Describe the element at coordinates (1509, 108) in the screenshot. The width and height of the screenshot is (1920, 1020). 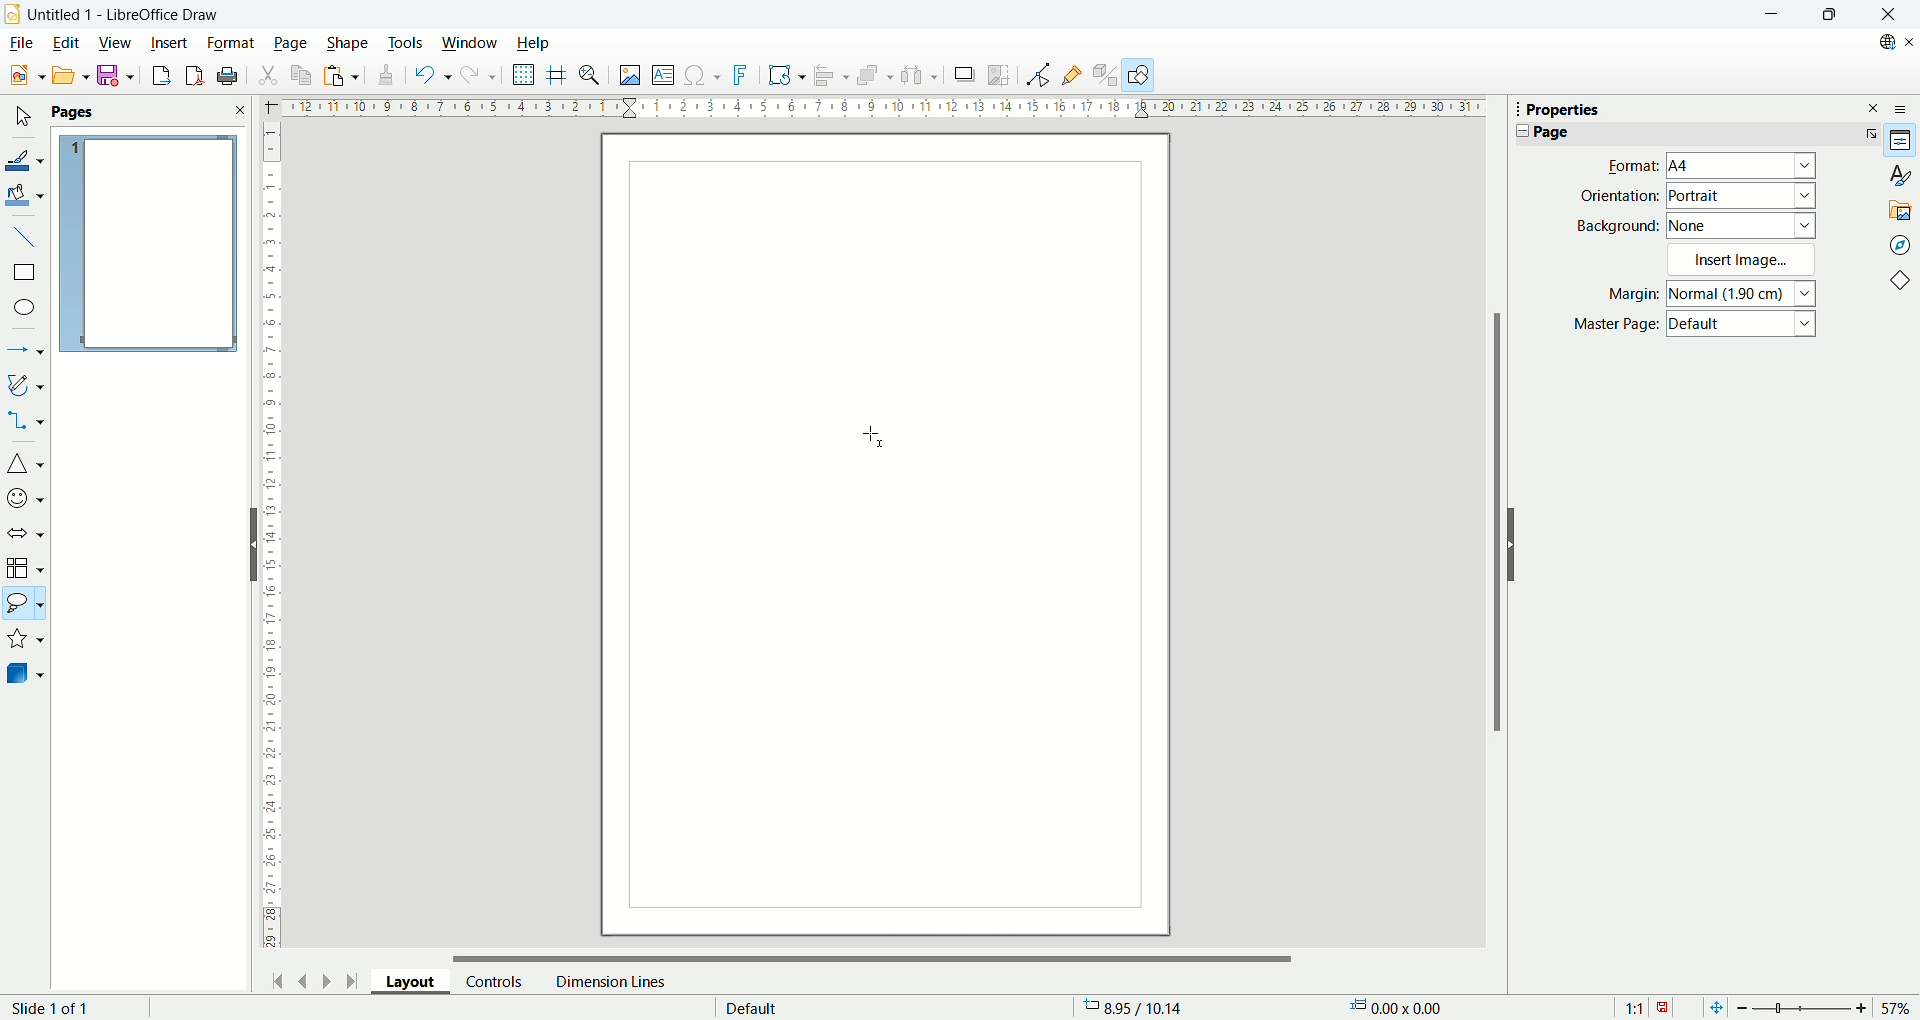
I see `Tooltip drag` at that location.